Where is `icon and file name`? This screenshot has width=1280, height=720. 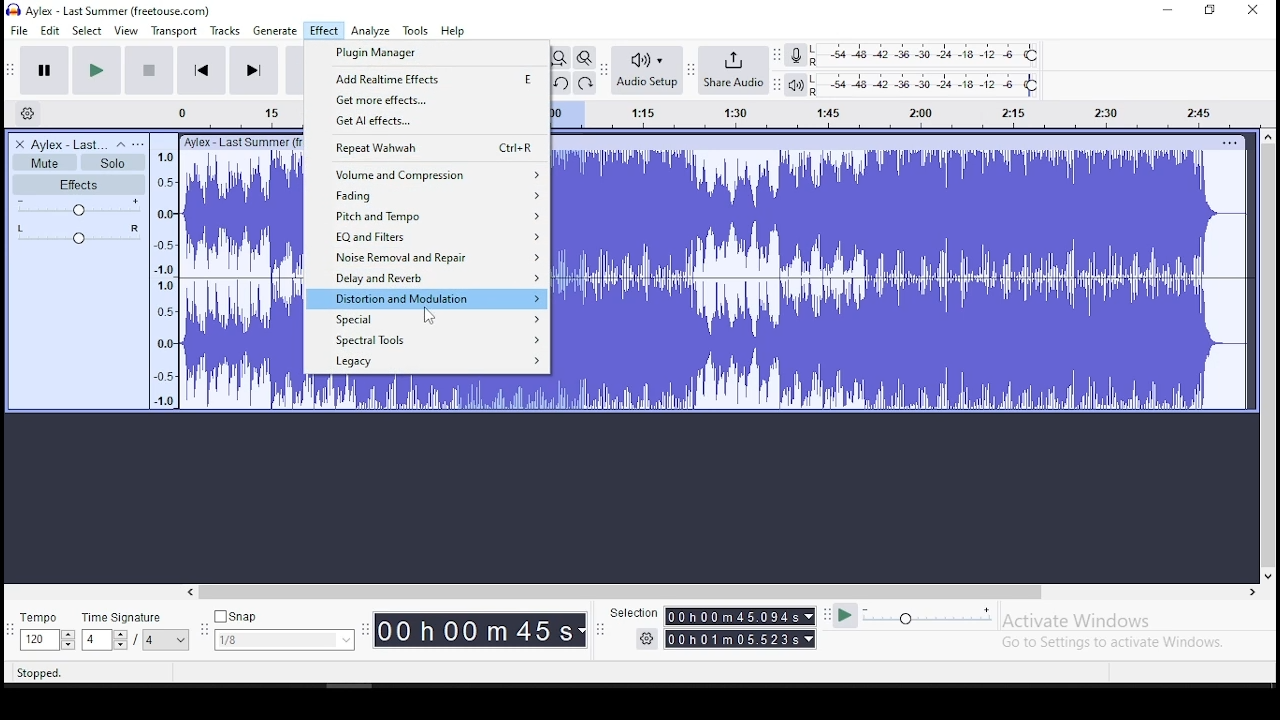
icon and file name is located at coordinates (110, 10).